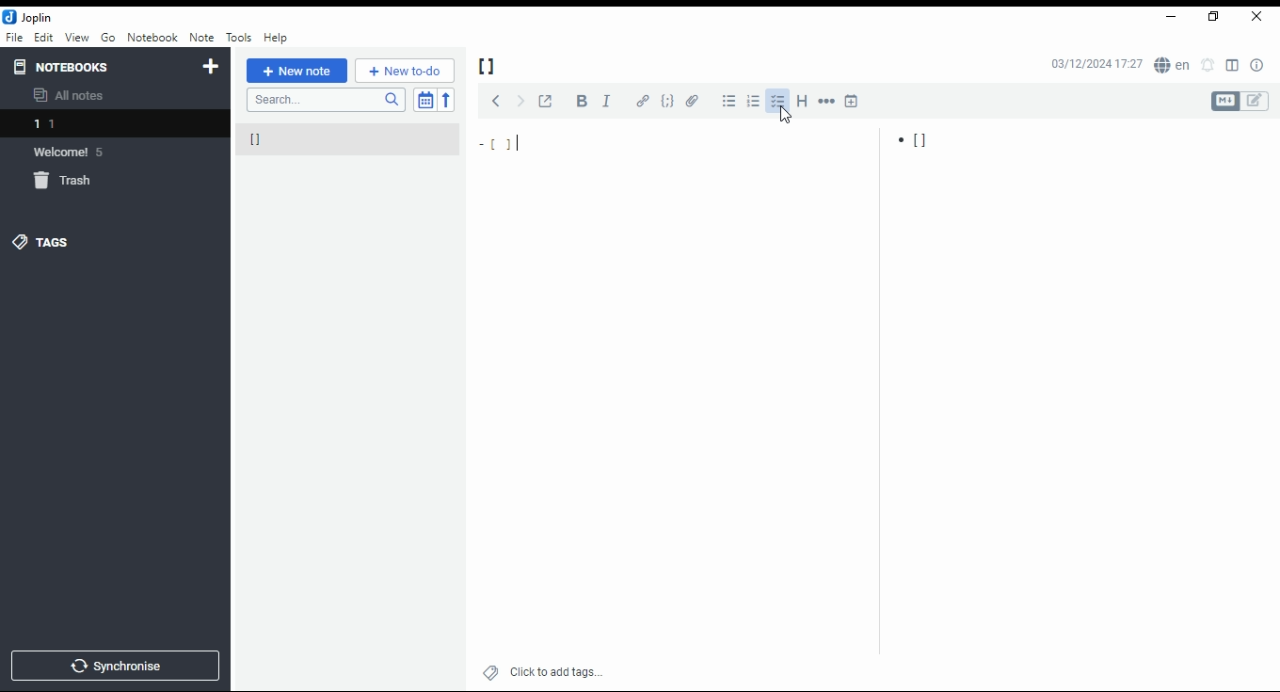  Describe the element at coordinates (494, 100) in the screenshot. I see `previous` at that location.